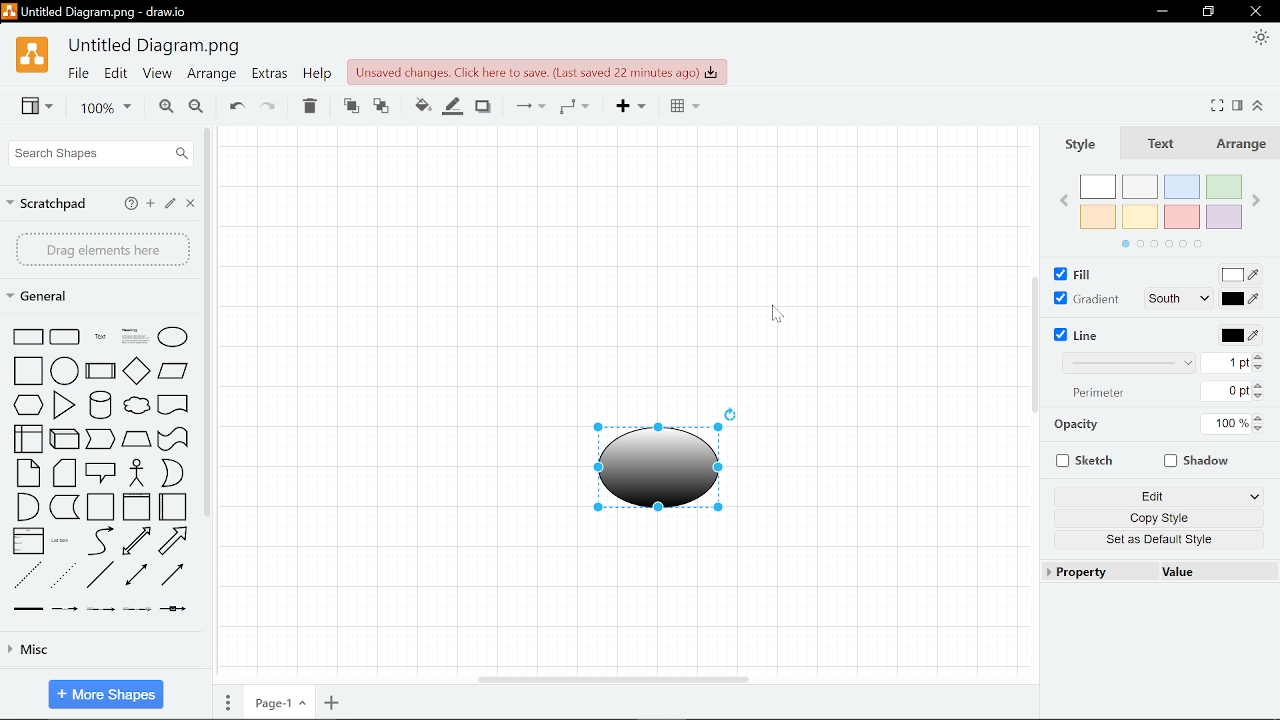 This screenshot has height=720, width=1280. I want to click on Close, so click(191, 203).